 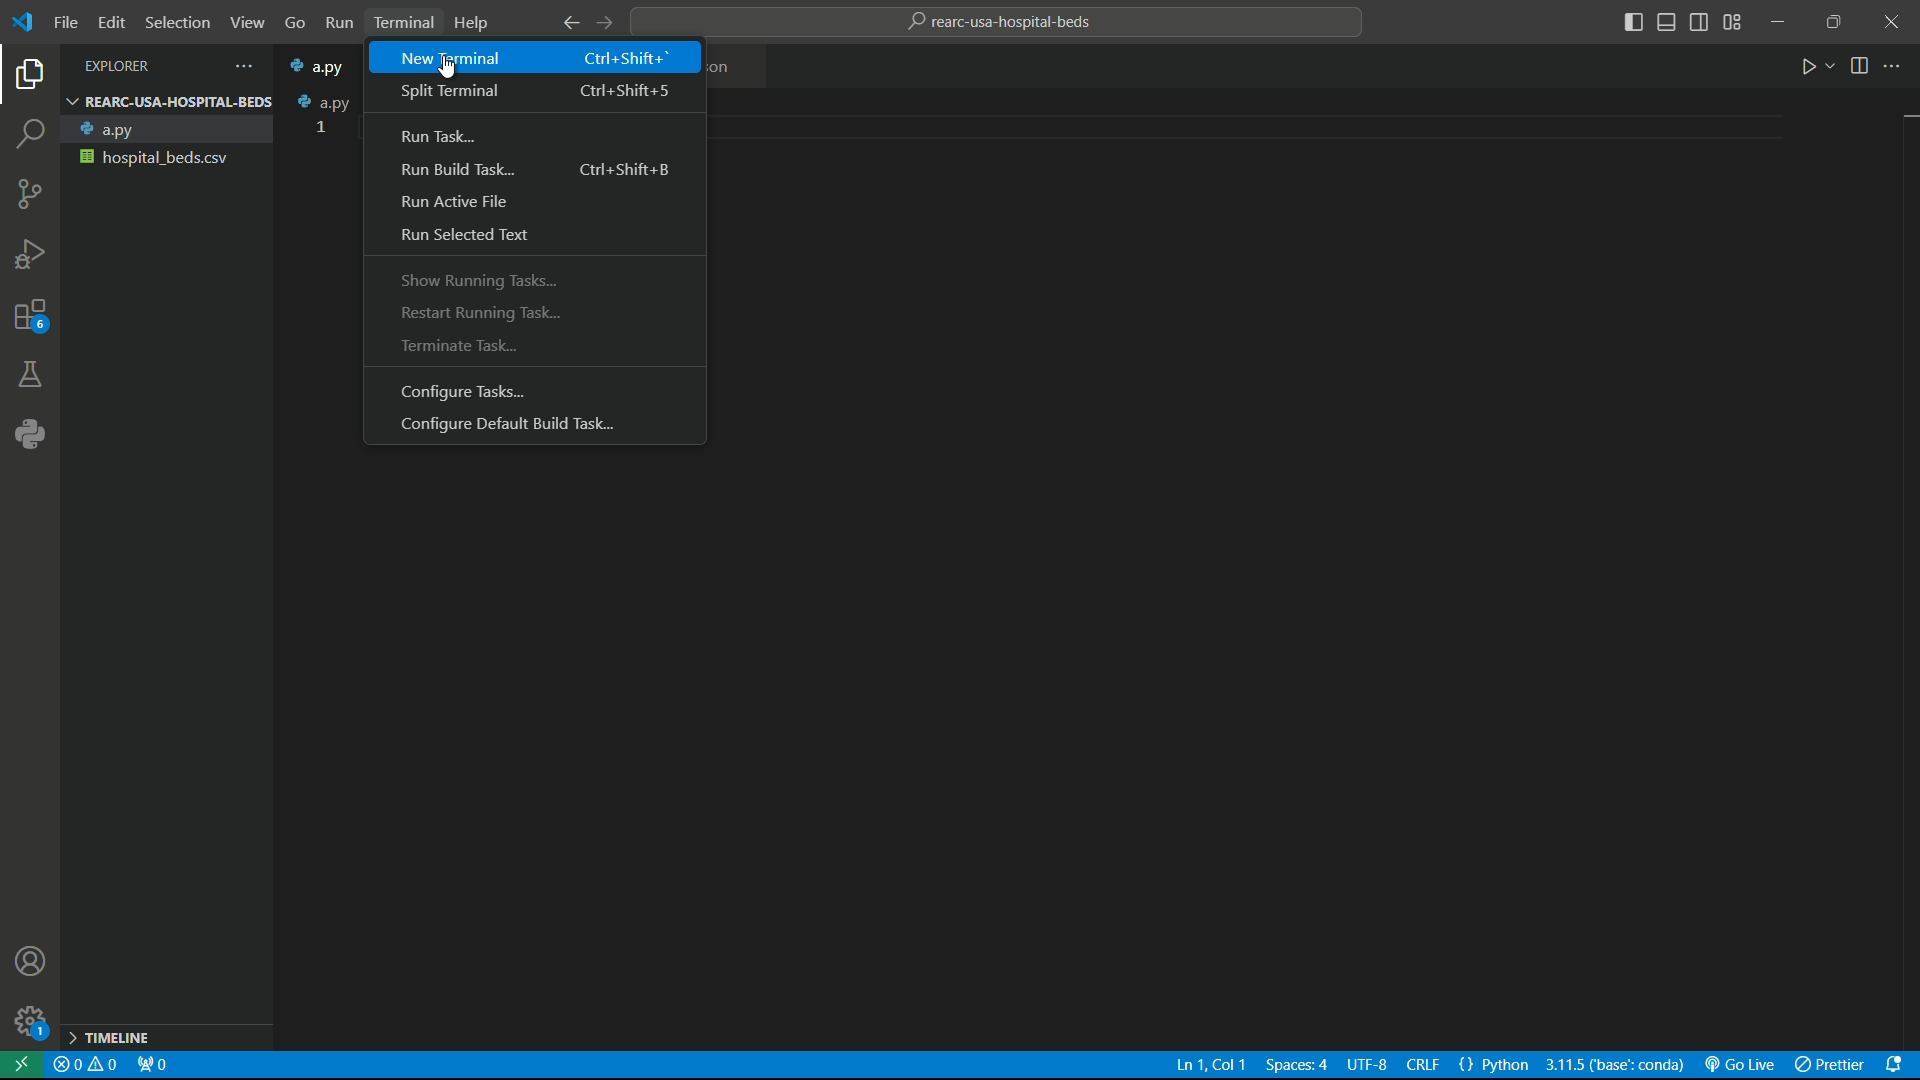 I want to click on explorer, so click(x=28, y=76).